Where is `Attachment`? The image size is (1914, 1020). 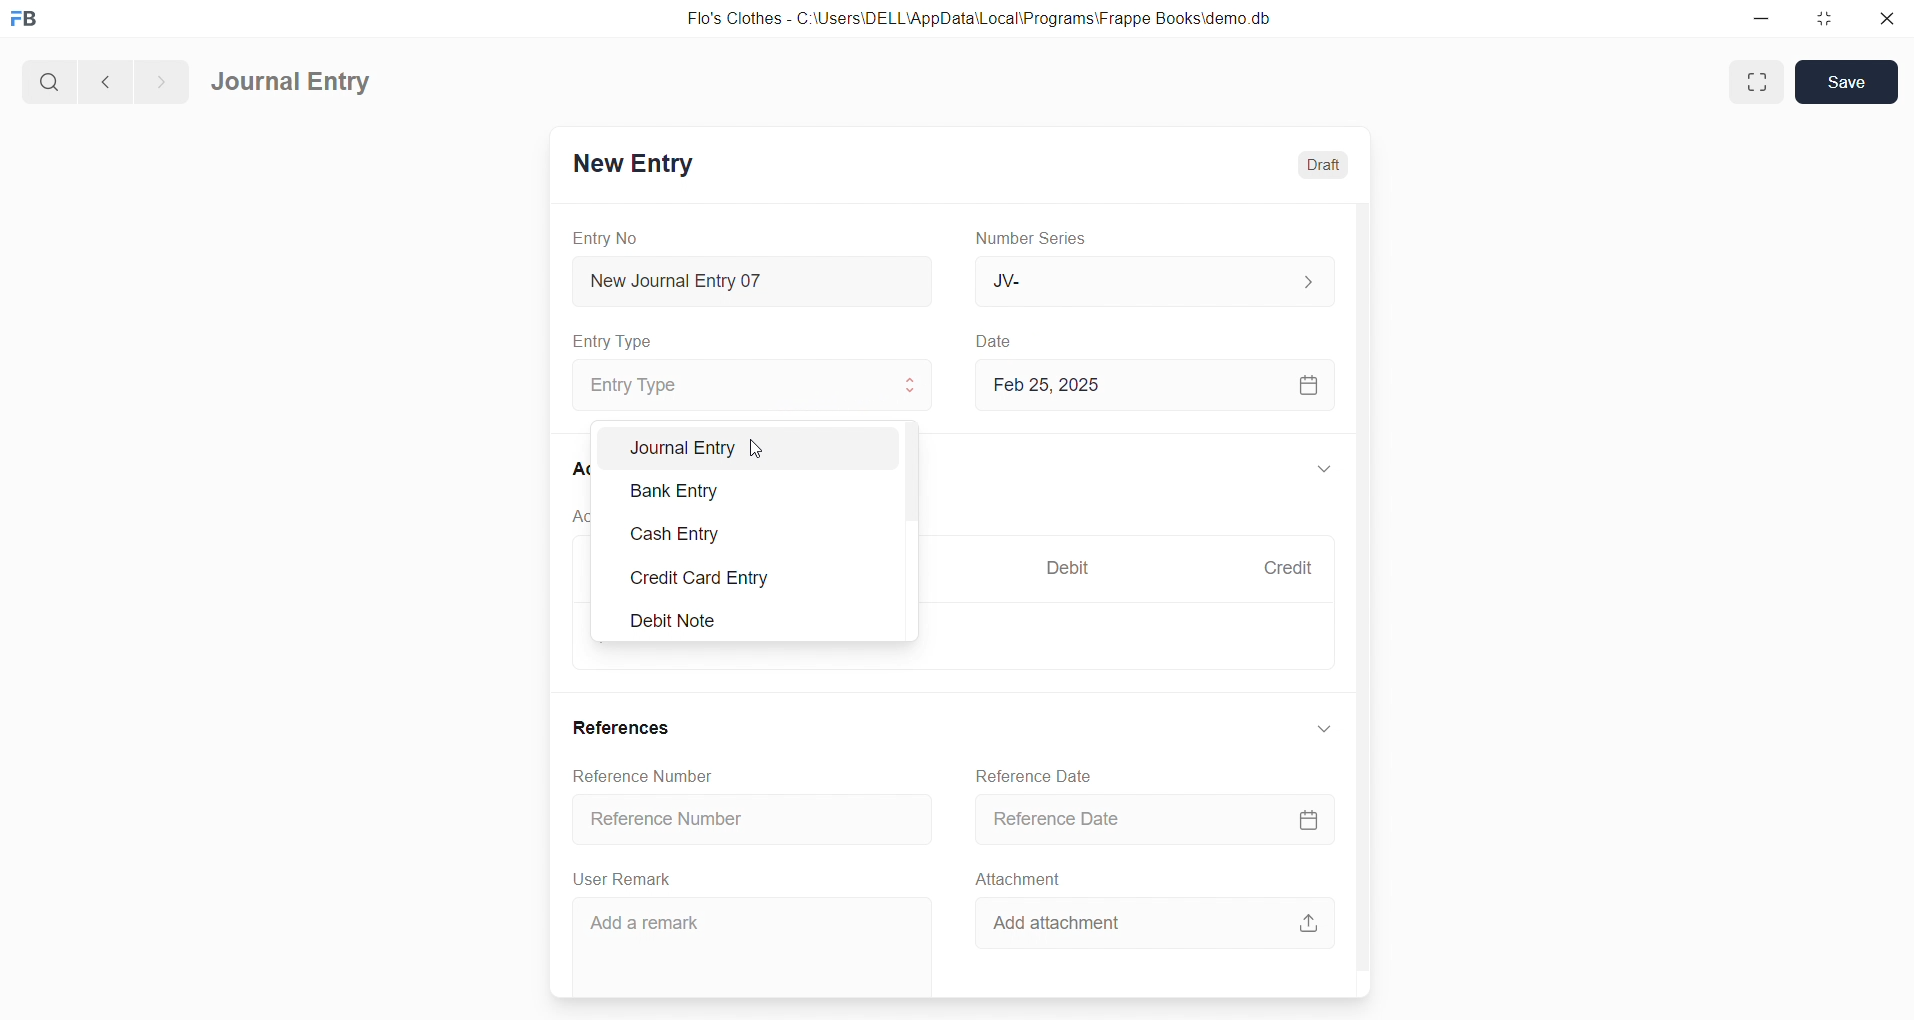
Attachment is located at coordinates (1019, 878).